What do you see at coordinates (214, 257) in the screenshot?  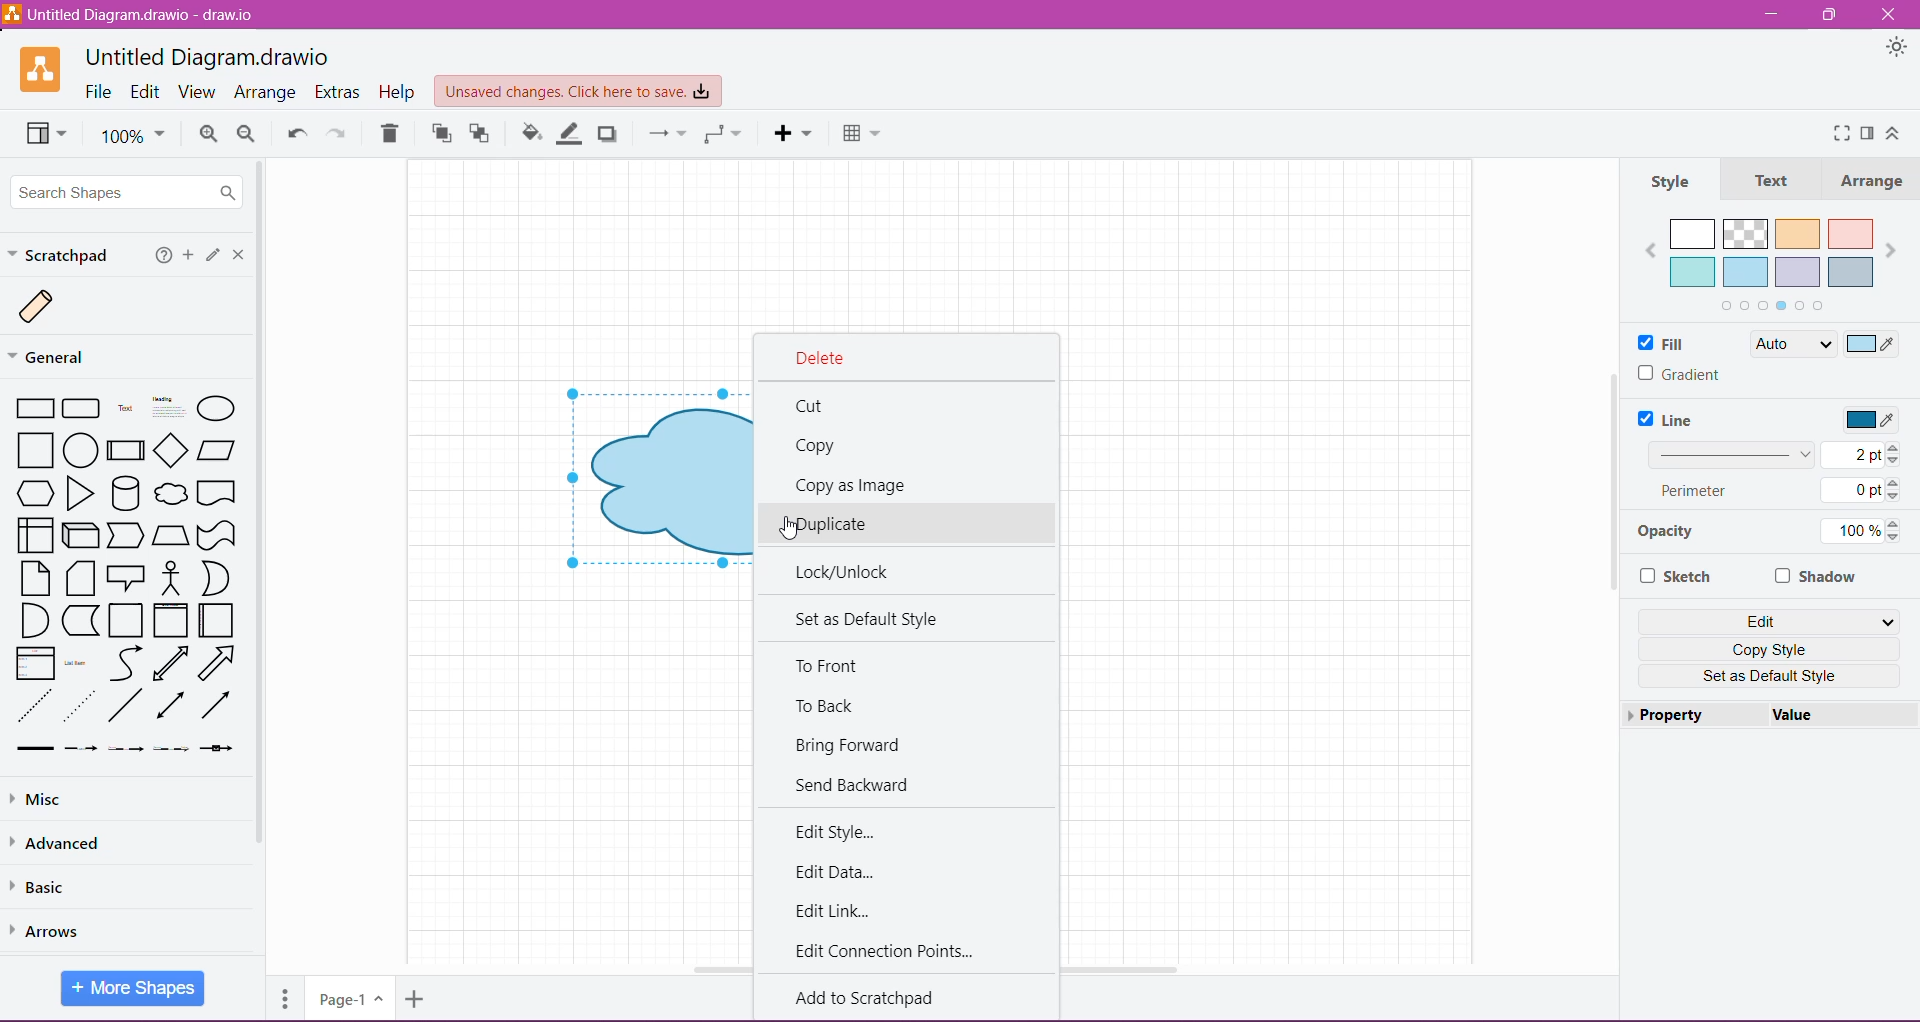 I see `Click or drag and drop shapes` at bounding box center [214, 257].